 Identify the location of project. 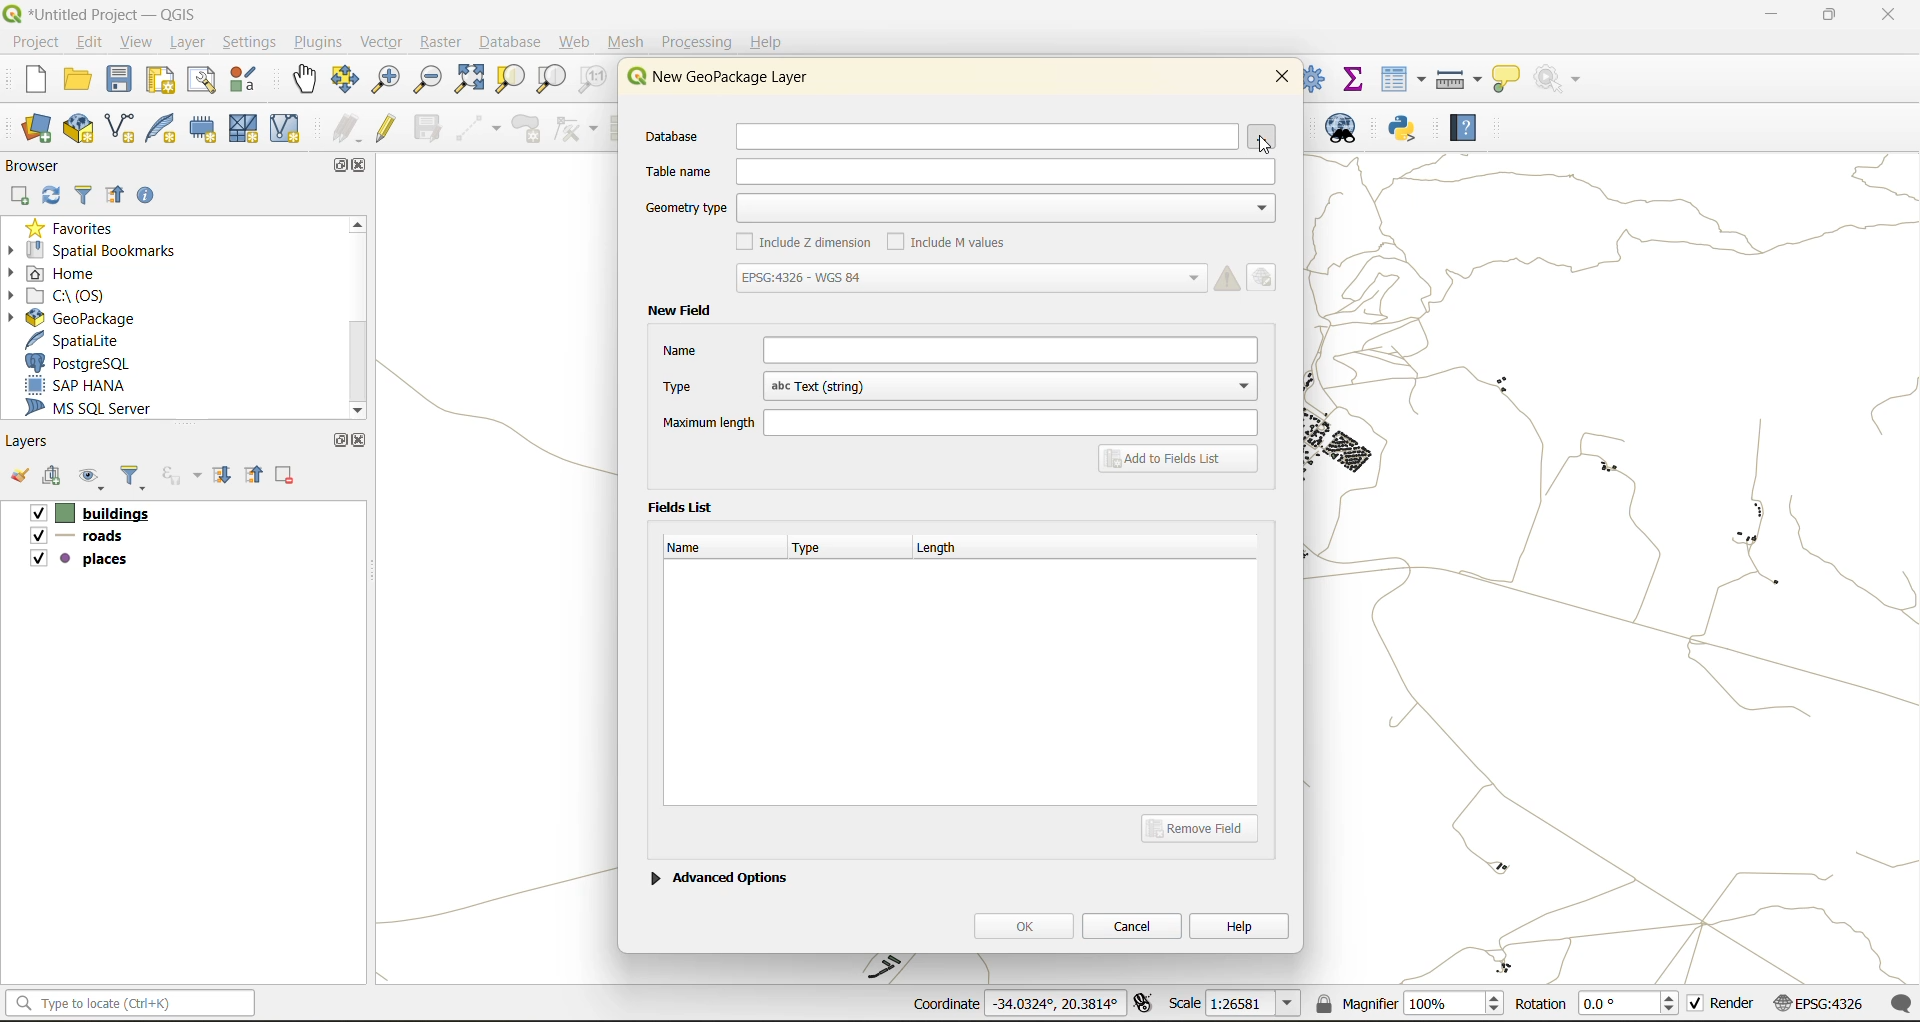
(34, 41).